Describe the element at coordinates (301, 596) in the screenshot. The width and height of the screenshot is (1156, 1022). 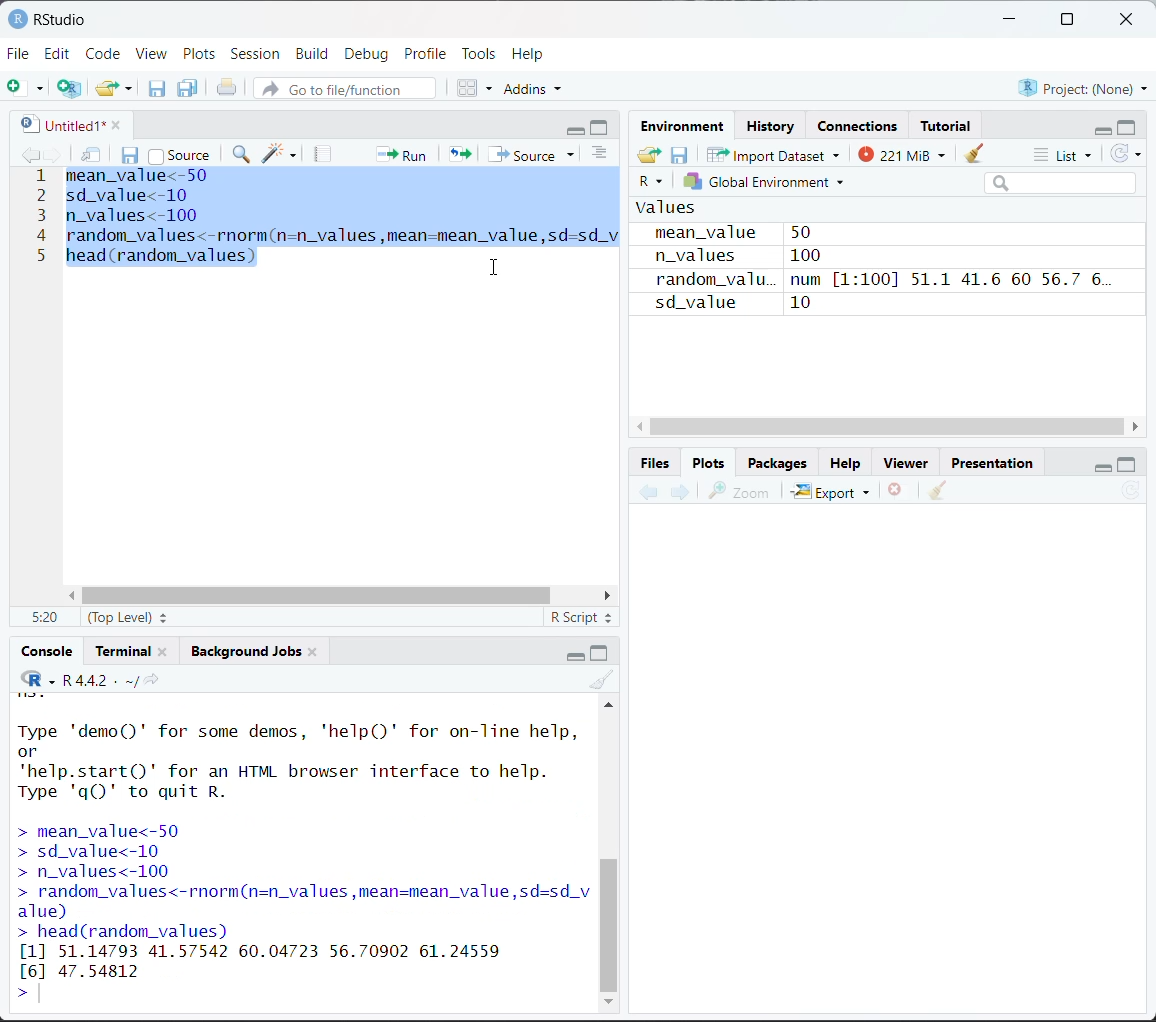
I see `horizontal scroll bar` at that location.